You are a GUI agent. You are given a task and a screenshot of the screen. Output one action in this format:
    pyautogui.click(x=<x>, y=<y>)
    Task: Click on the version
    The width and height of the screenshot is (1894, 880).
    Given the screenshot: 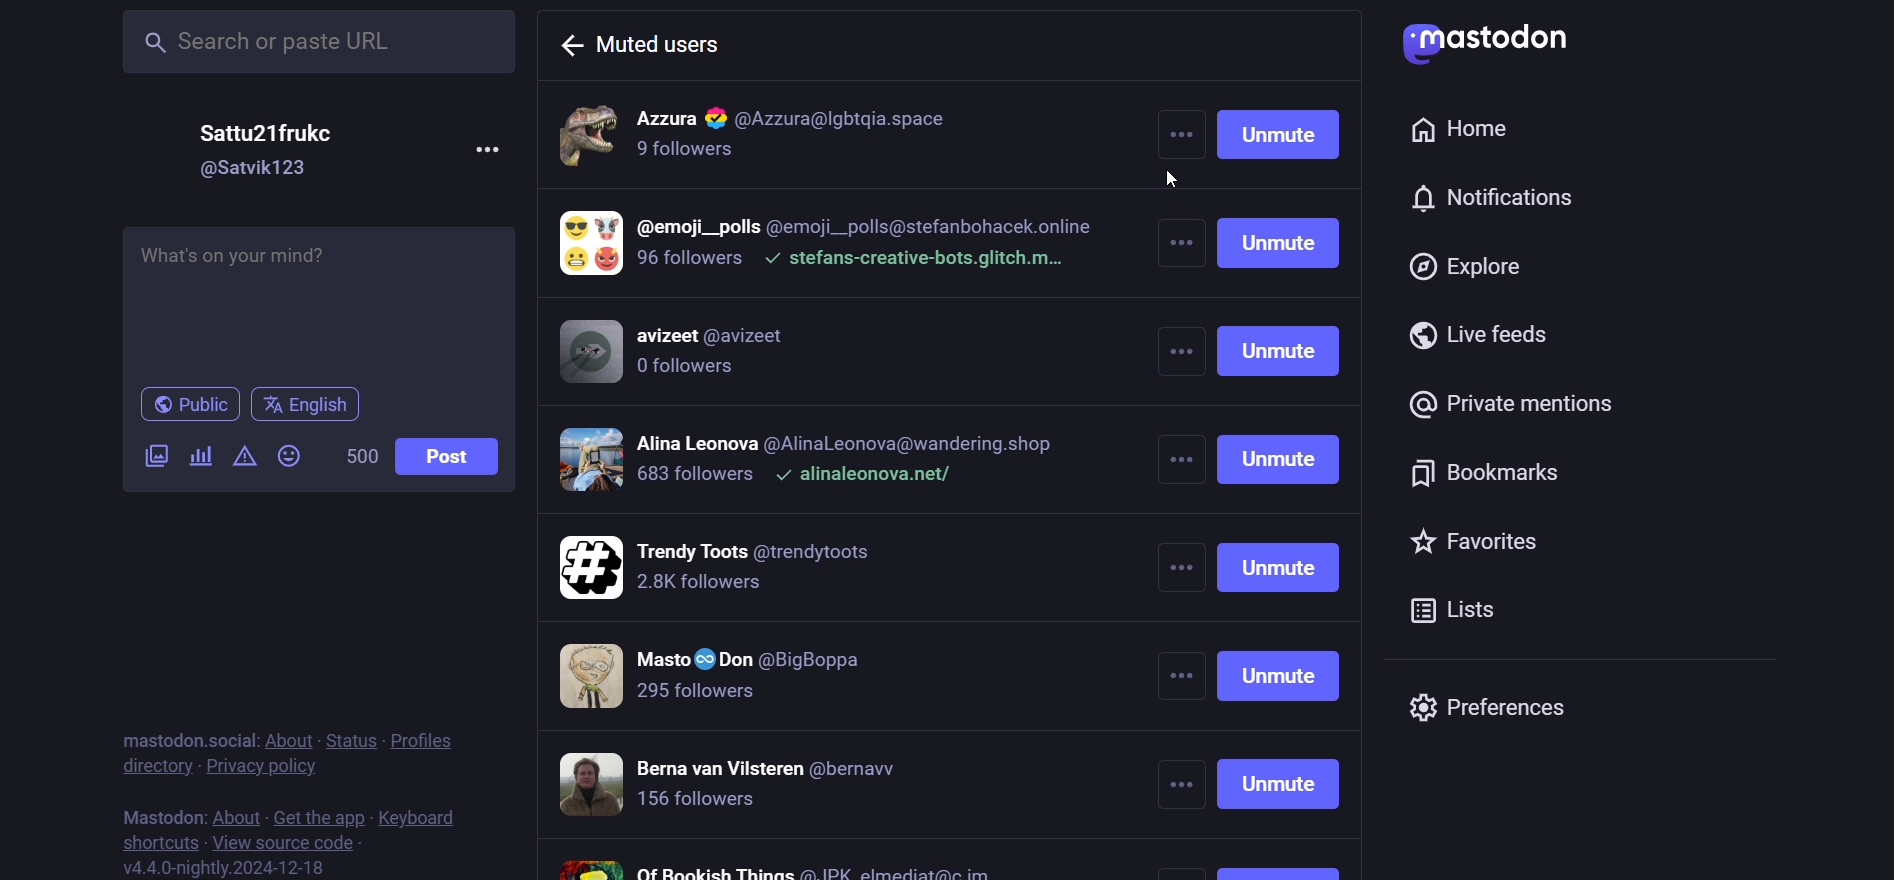 What is the action you would take?
    pyautogui.click(x=224, y=867)
    